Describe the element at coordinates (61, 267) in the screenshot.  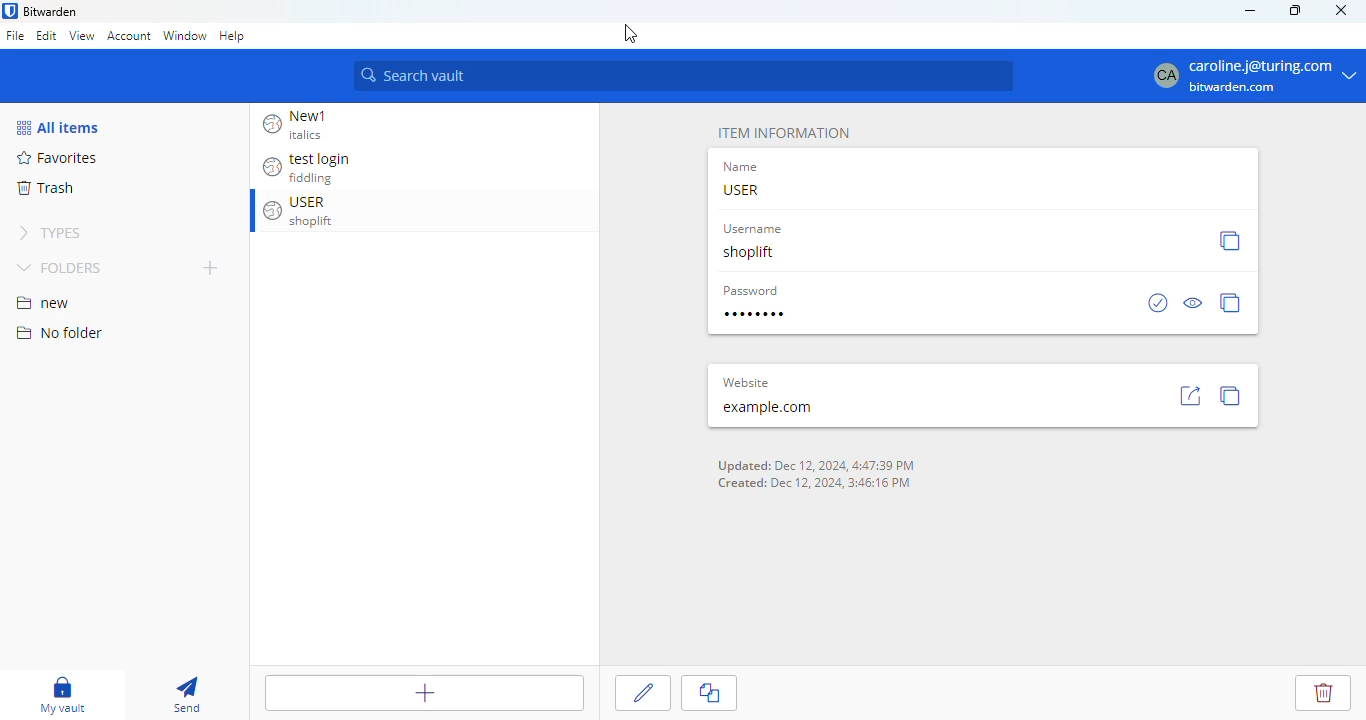
I see `folders` at that location.